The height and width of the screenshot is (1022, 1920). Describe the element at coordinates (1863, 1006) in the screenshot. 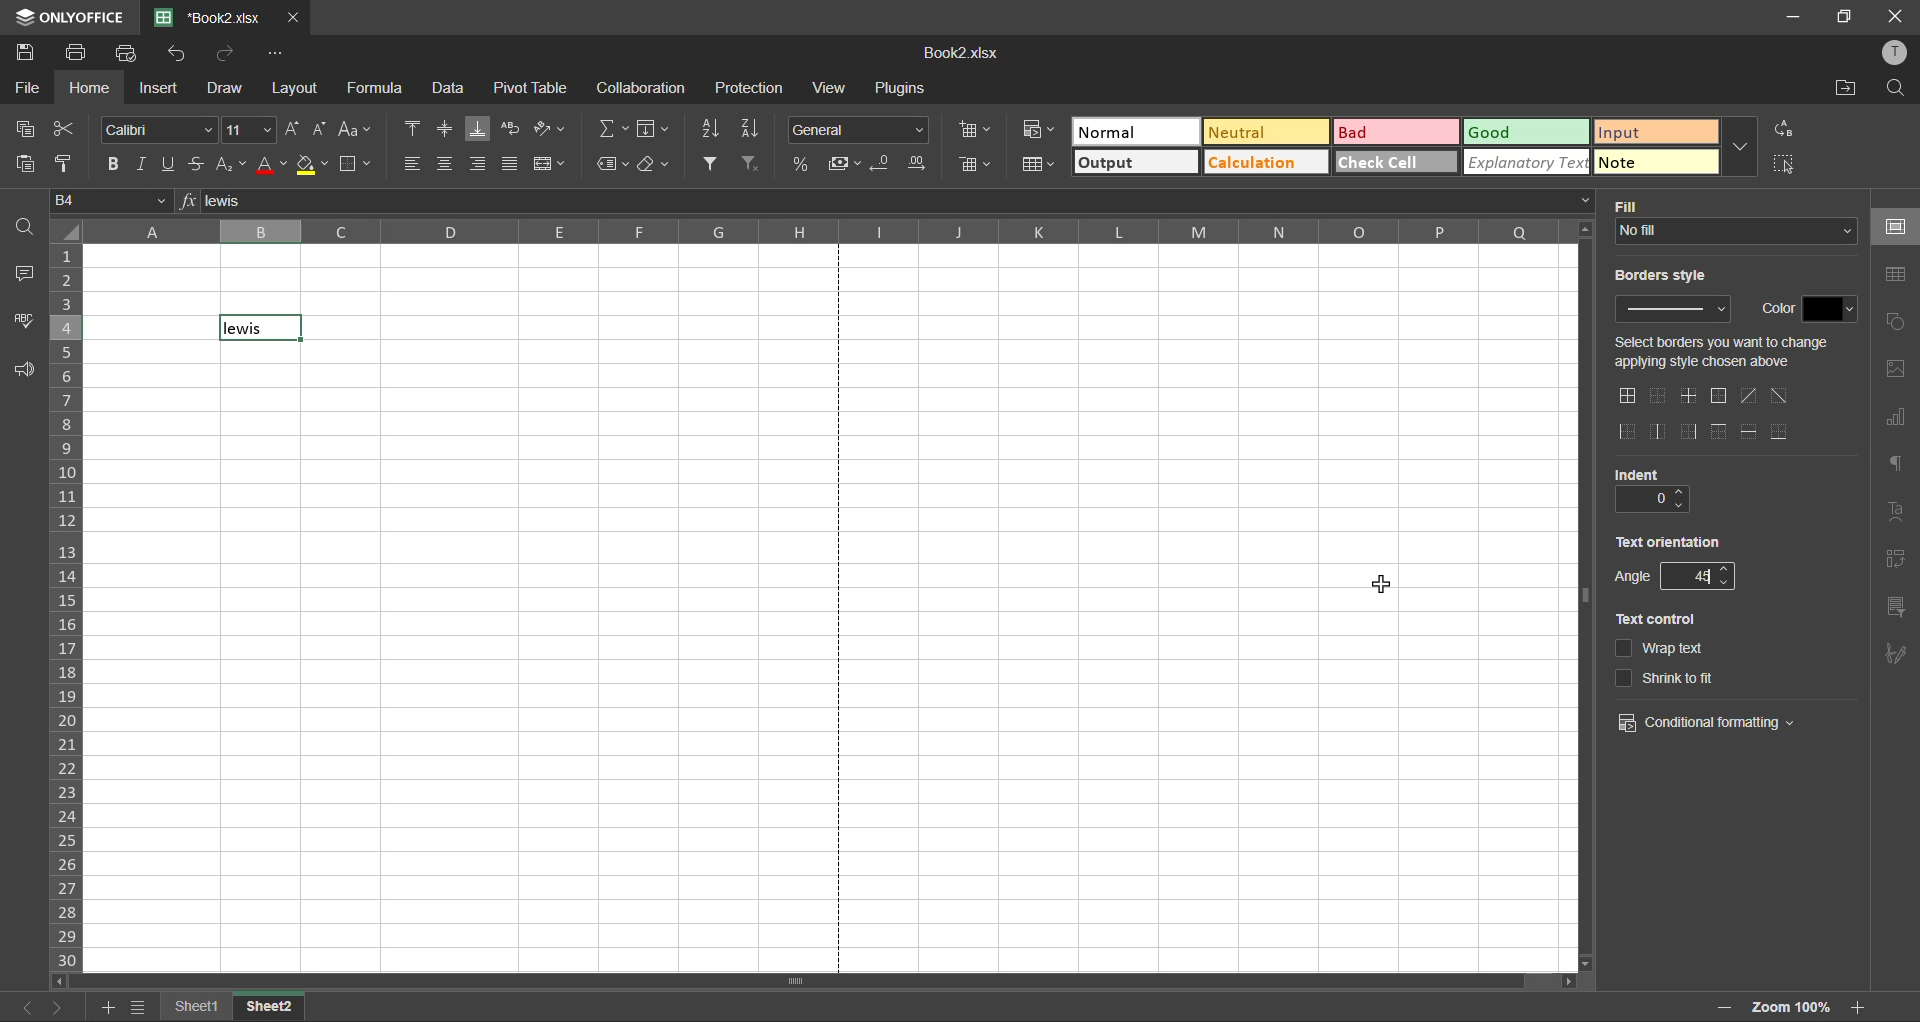

I see `zoom in` at that location.